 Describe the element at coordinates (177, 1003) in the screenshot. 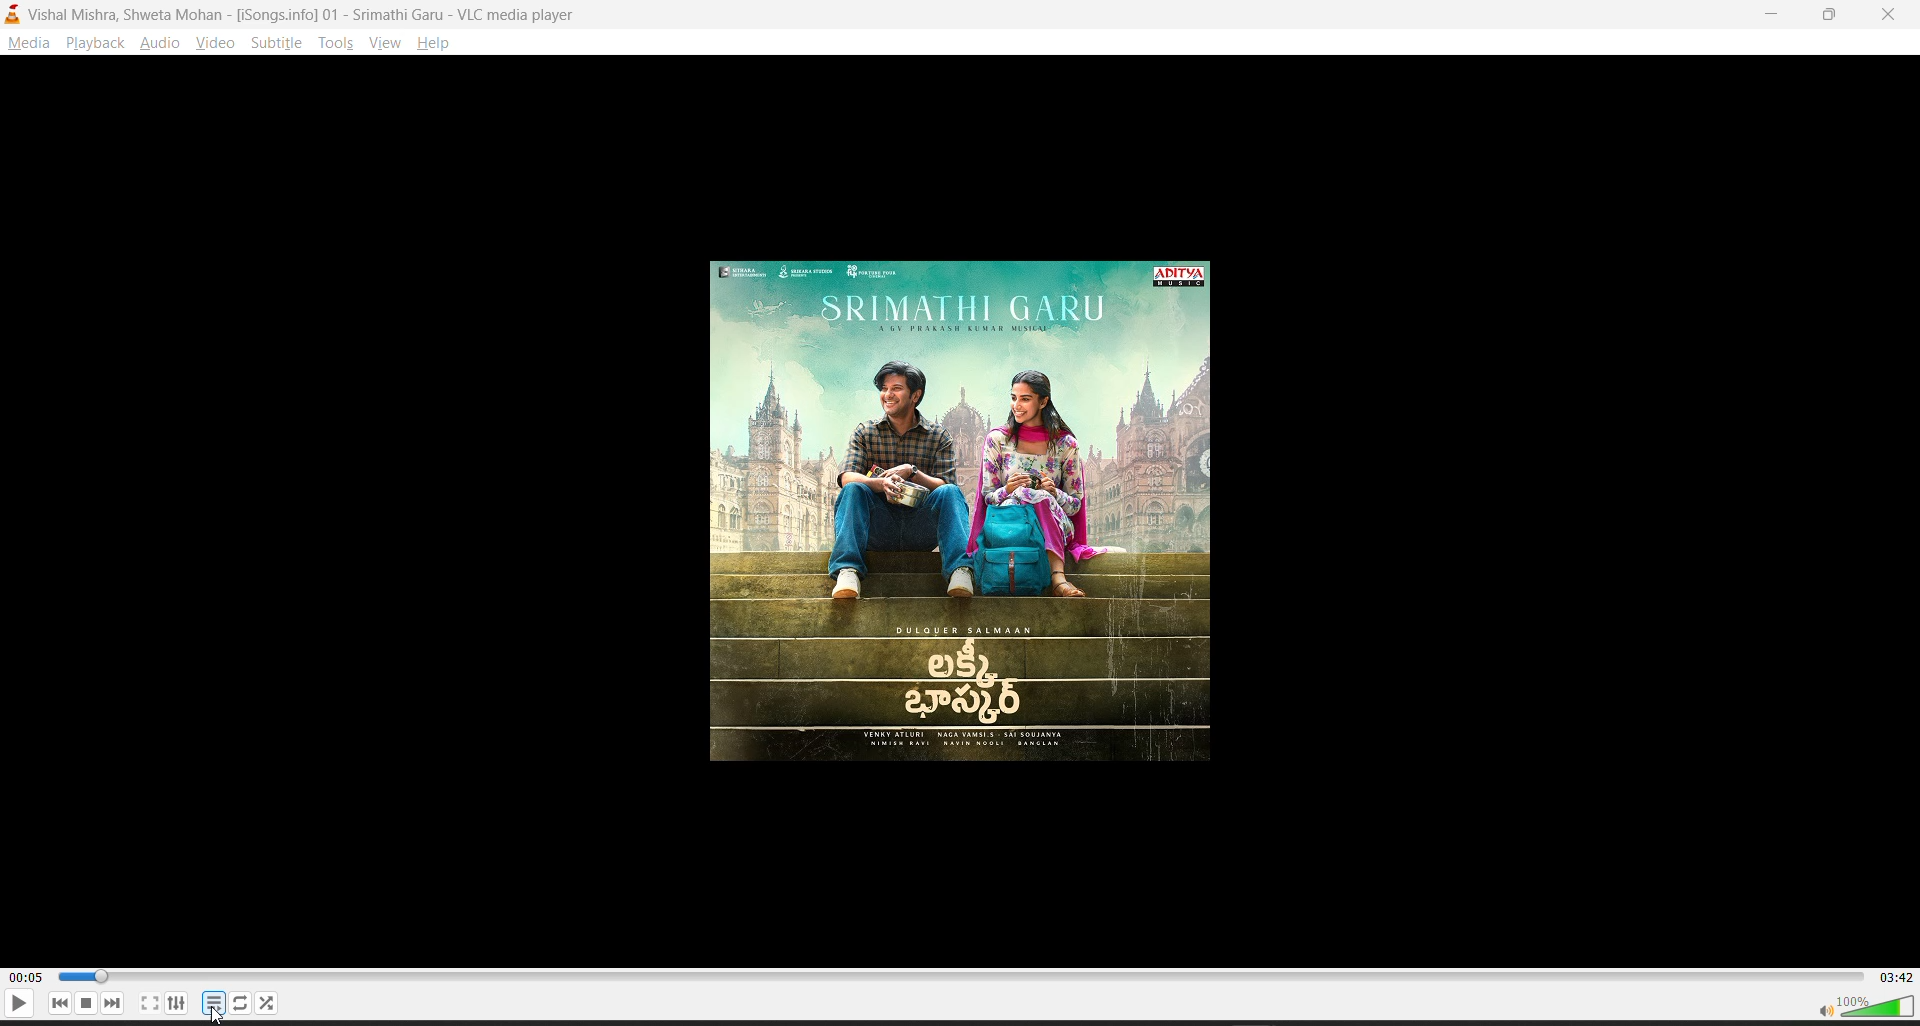

I see `settings` at that location.